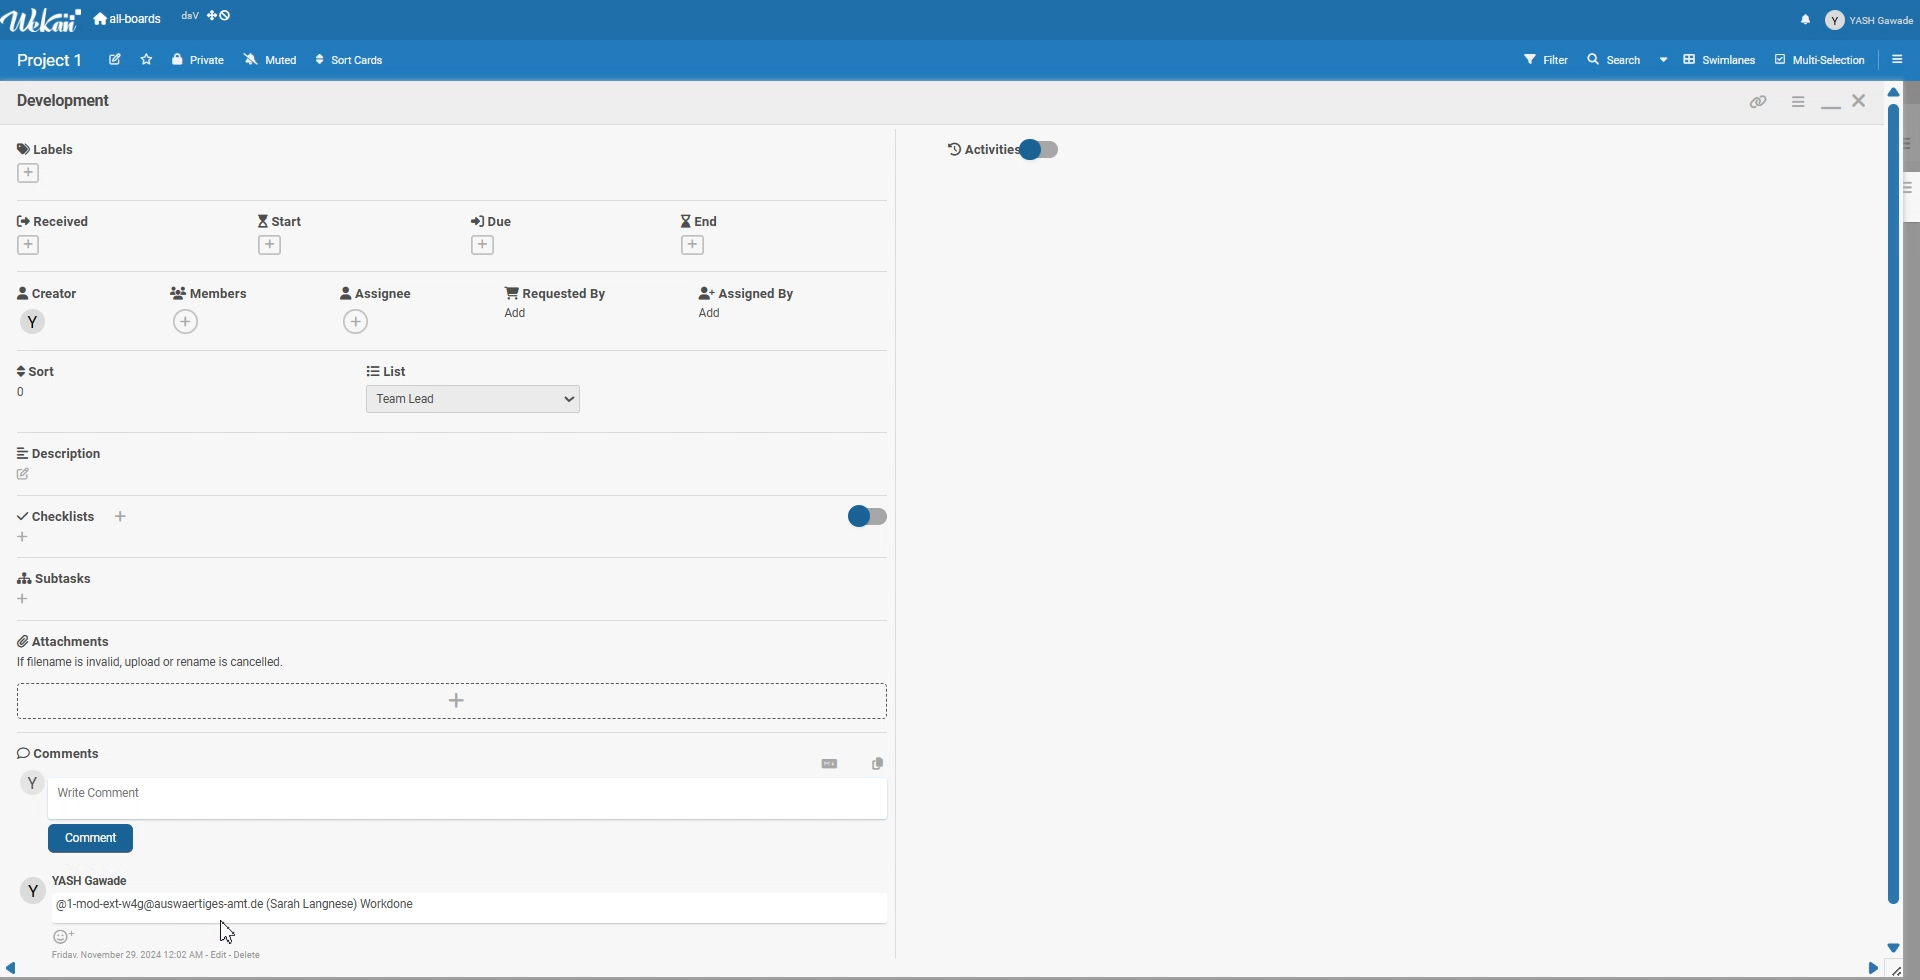 This screenshot has height=980, width=1920. Describe the element at coordinates (23, 536) in the screenshot. I see `add` at that location.